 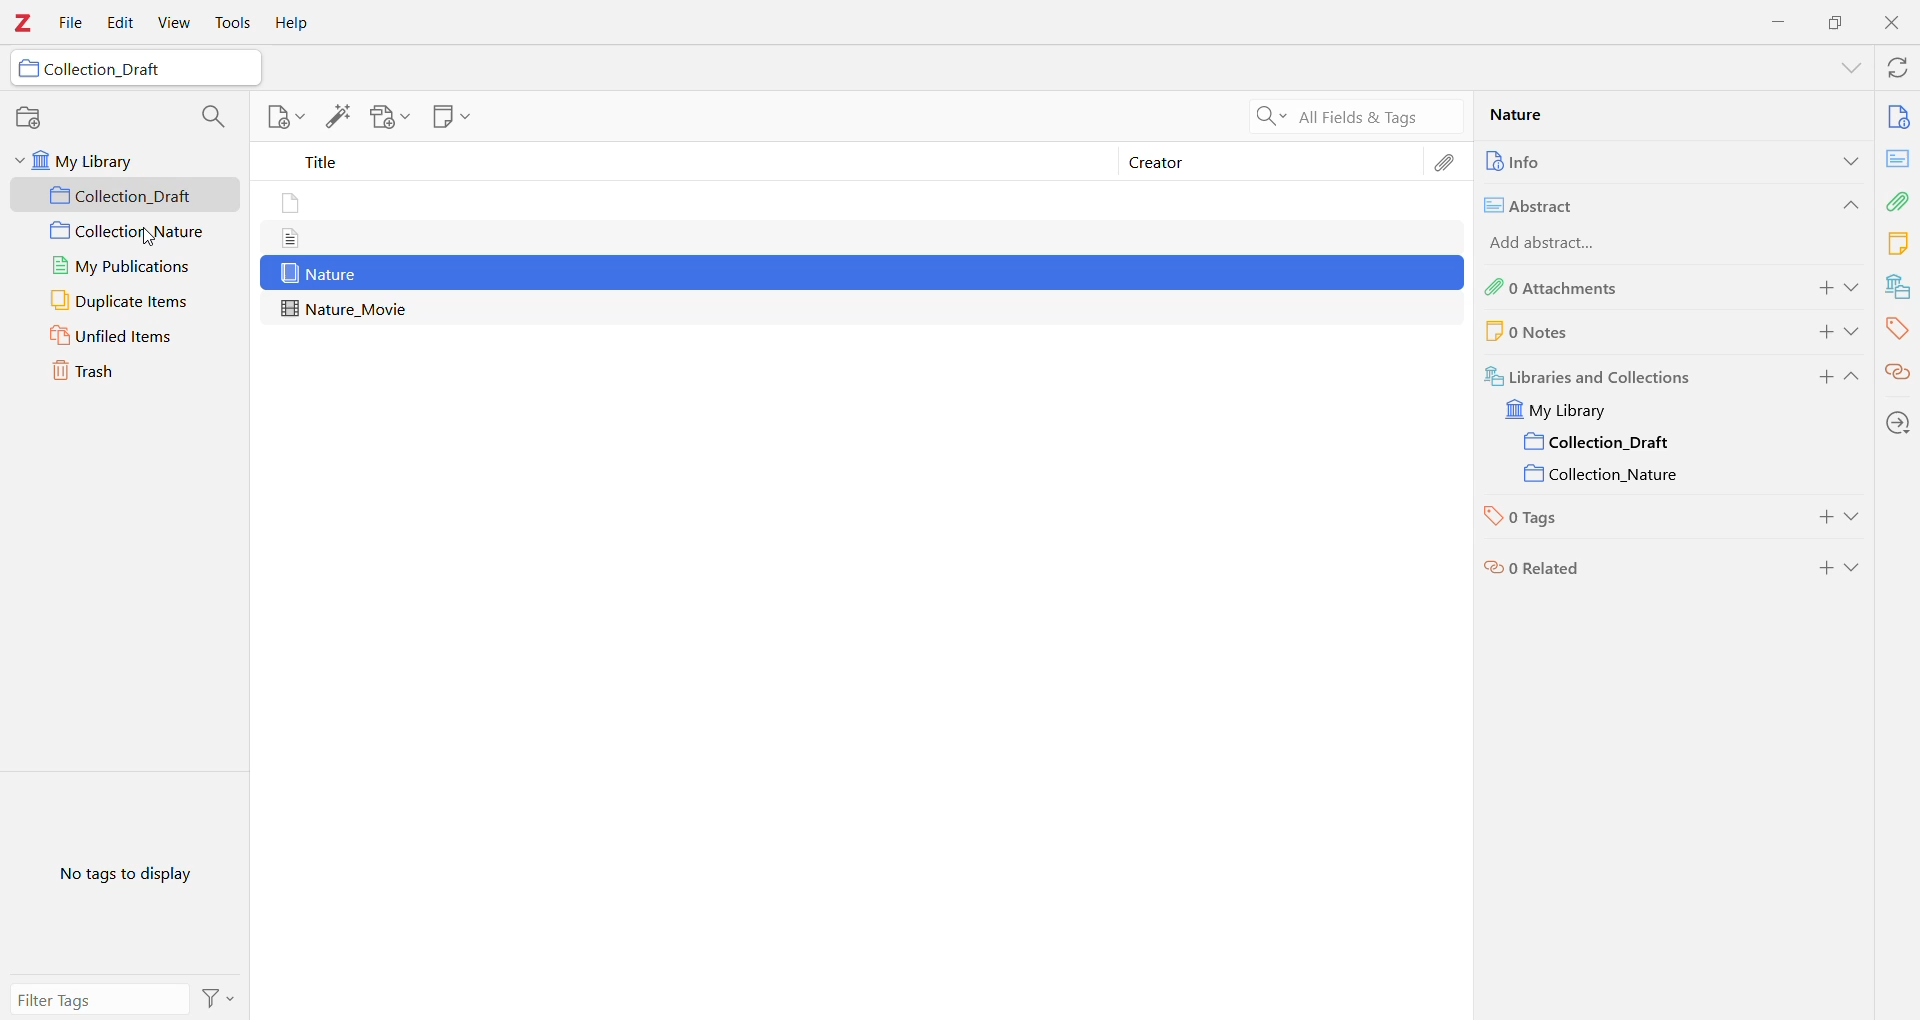 What do you see at coordinates (1897, 328) in the screenshot?
I see `Tags` at bounding box center [1897, 328].